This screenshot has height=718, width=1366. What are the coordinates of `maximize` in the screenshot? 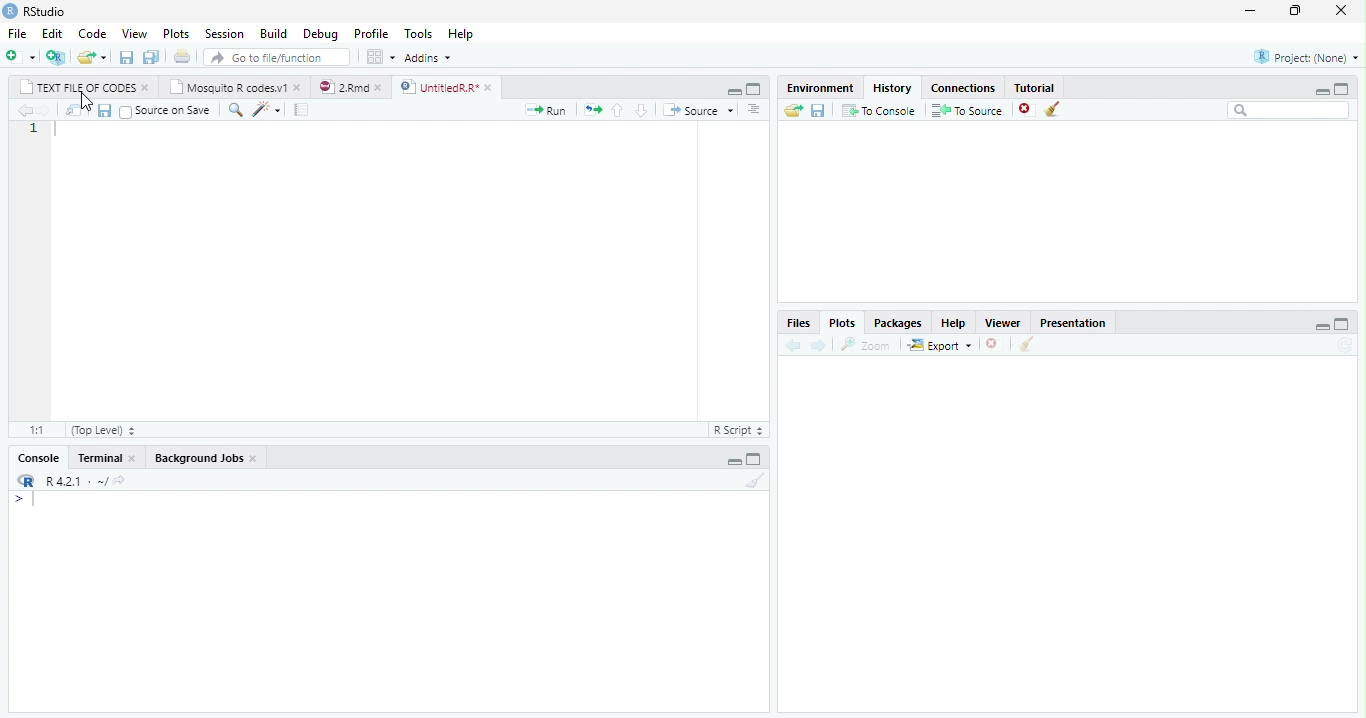 It's located at (1346, 89).